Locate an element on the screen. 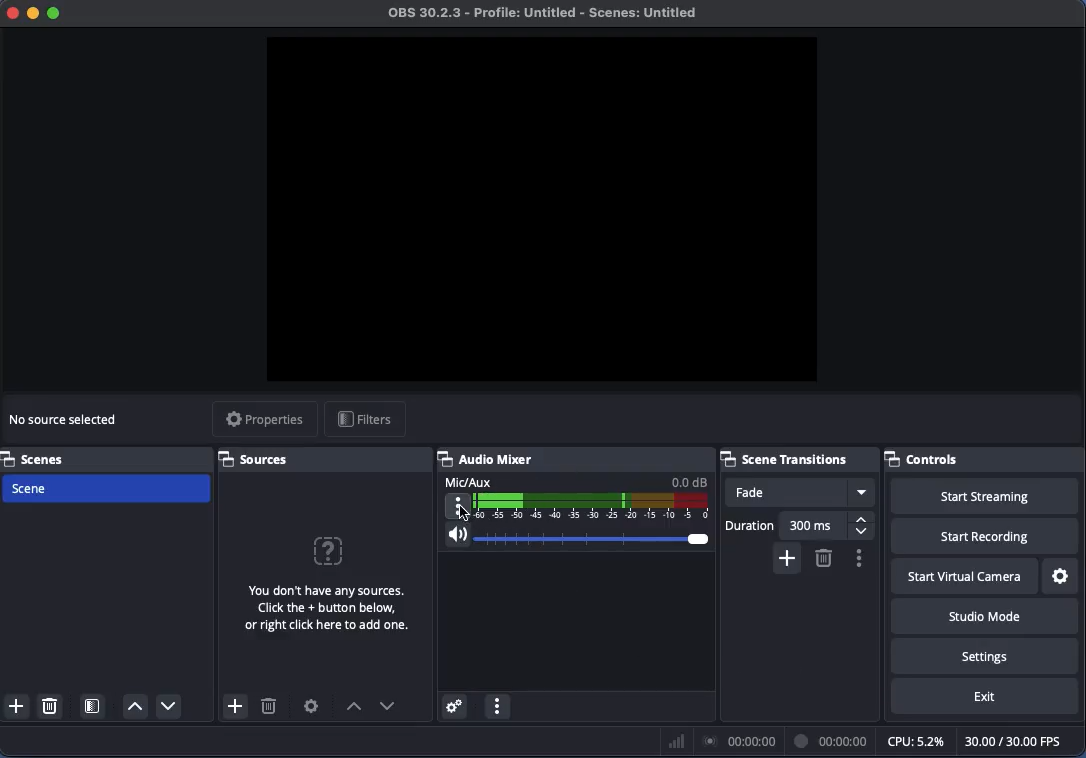 The width and height of the screenshot is (1086, 758). Properties is located at coordinates (264, 420).